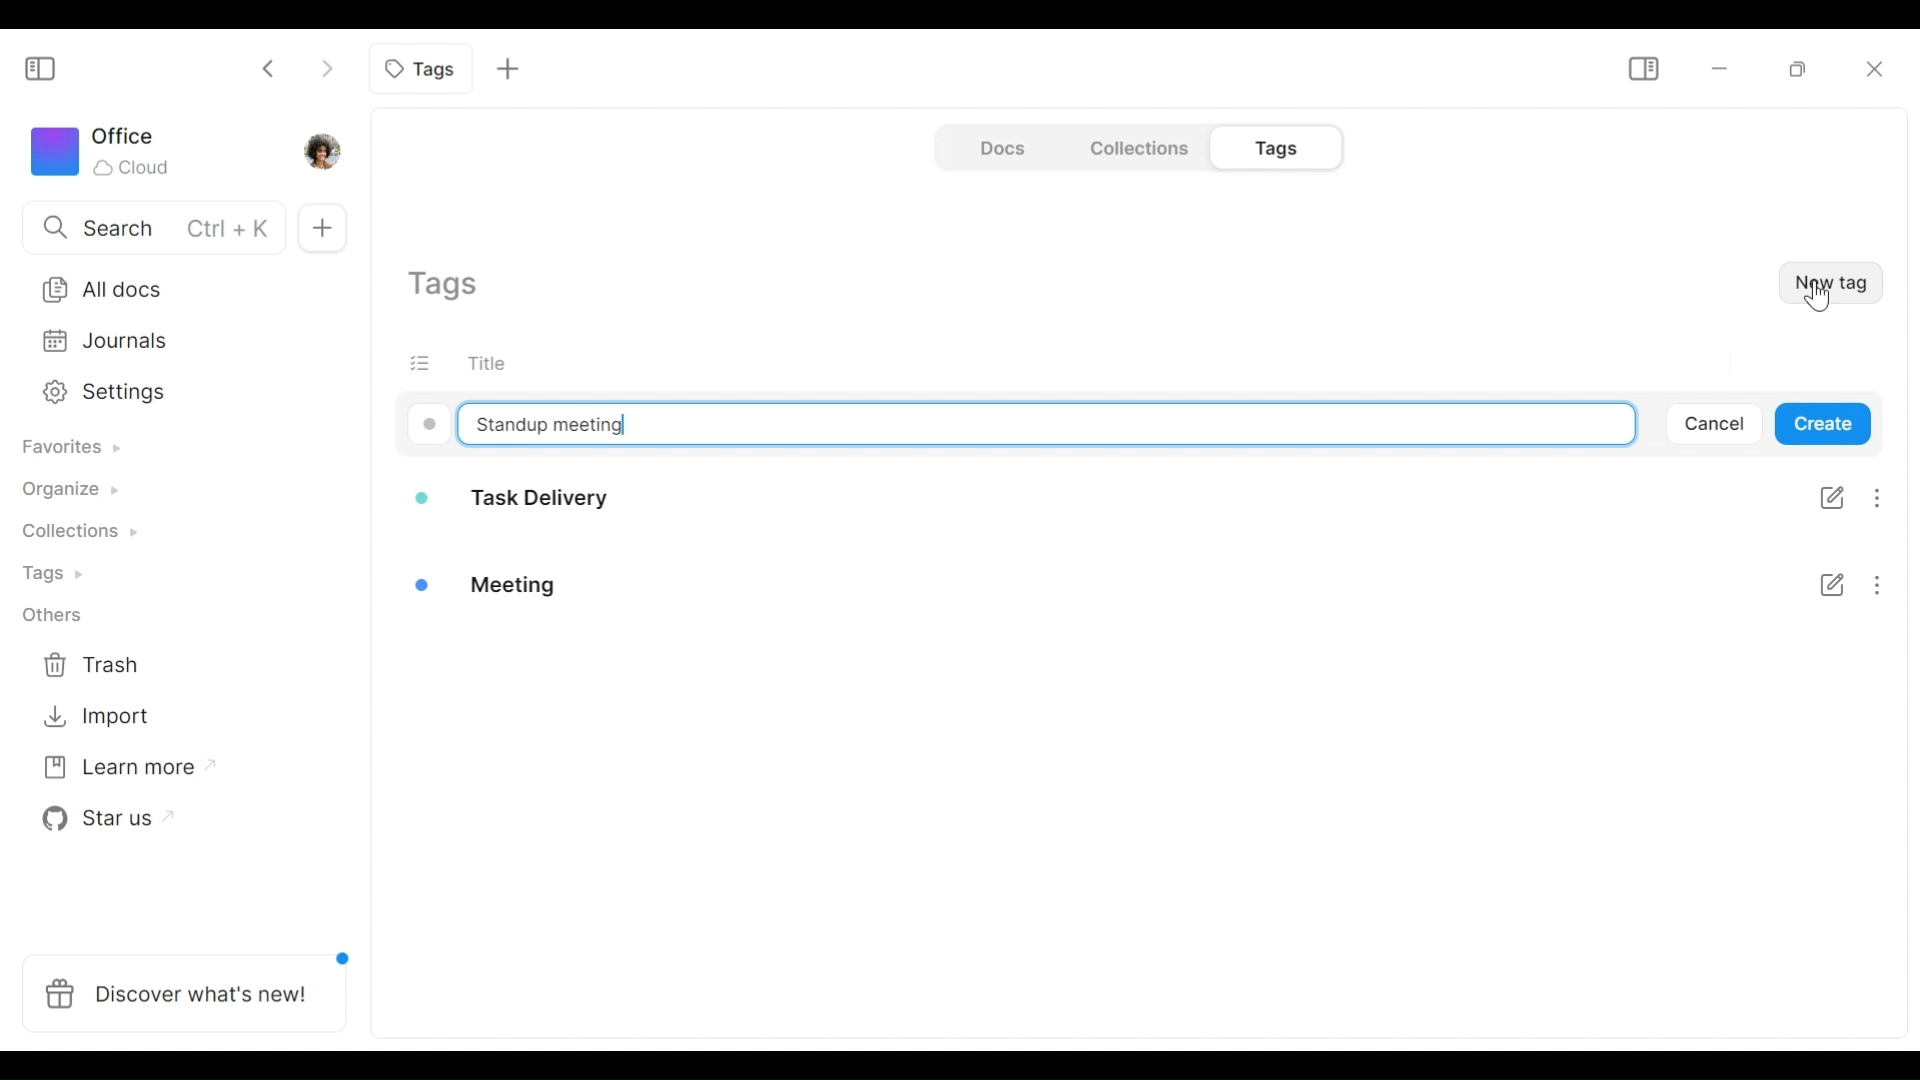 The image size is (1920, 1080). What do you see at coordinates (71, 449) in the screenshot?
I see `Favorites` at bounding box center [71, 449].